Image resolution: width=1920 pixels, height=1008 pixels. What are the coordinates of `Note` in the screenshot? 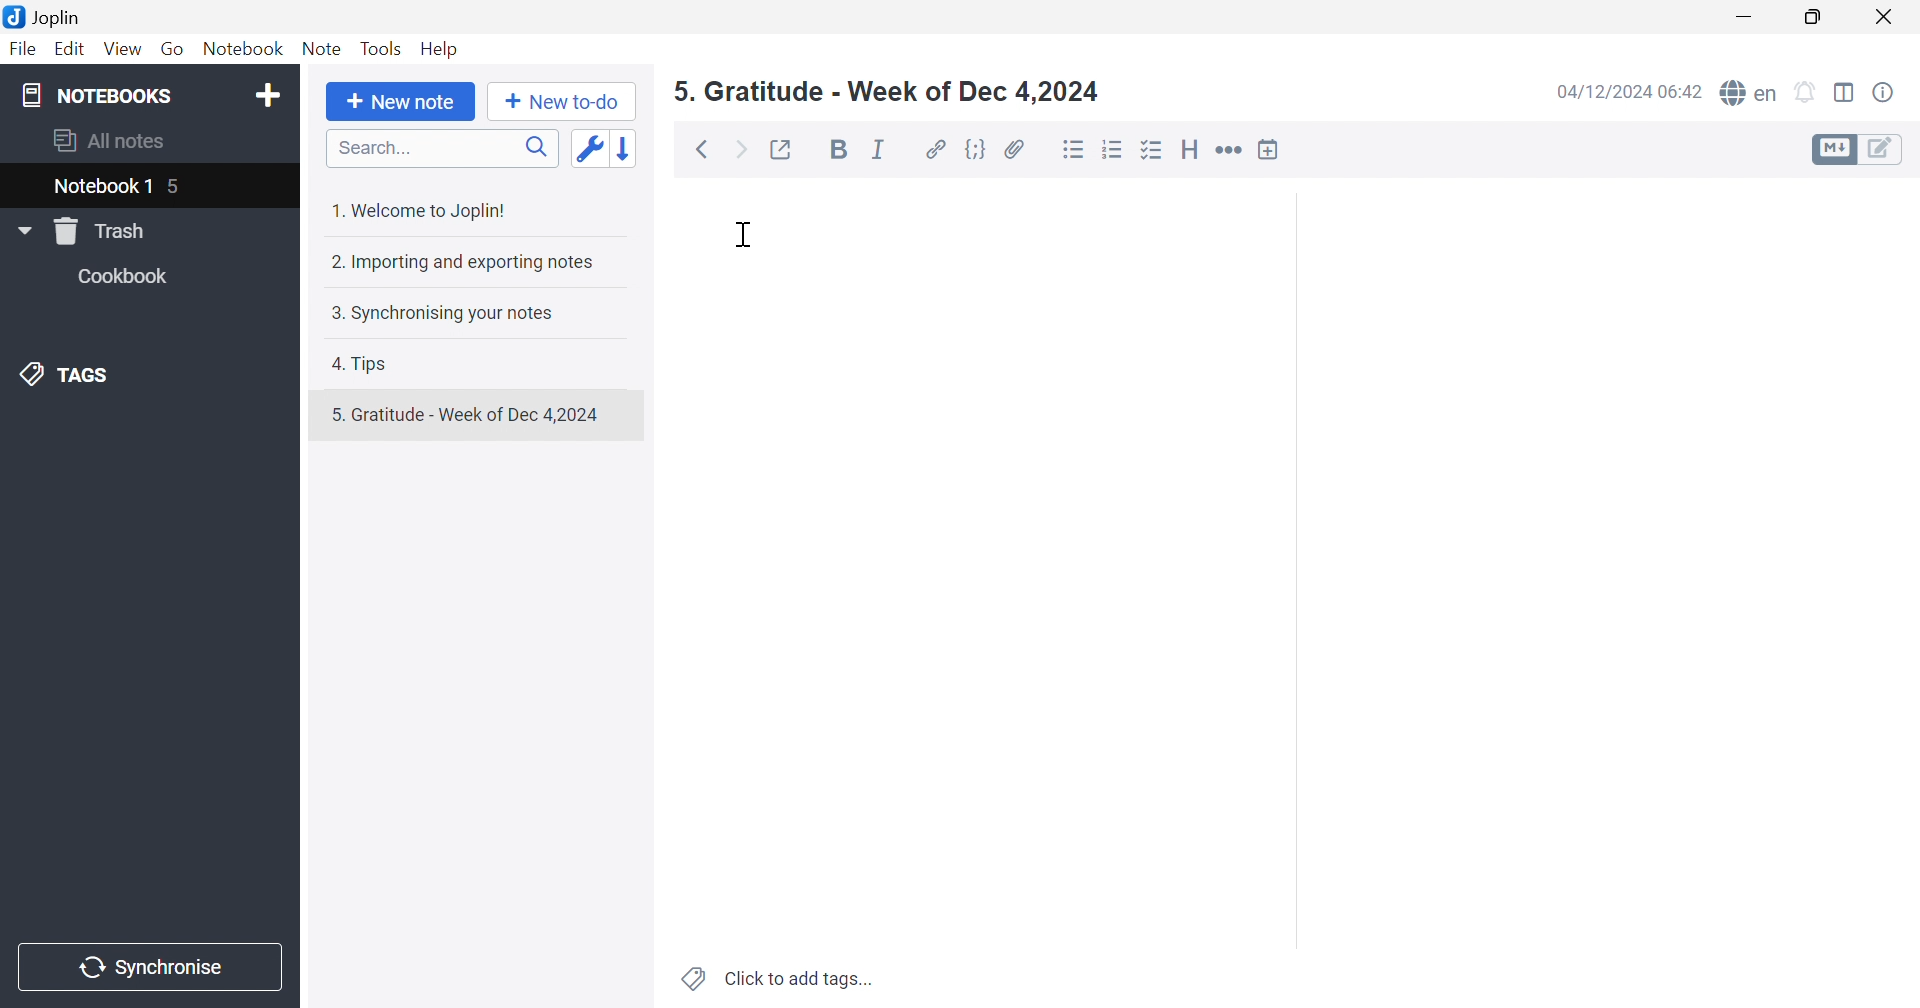 It's located at (321, 47).